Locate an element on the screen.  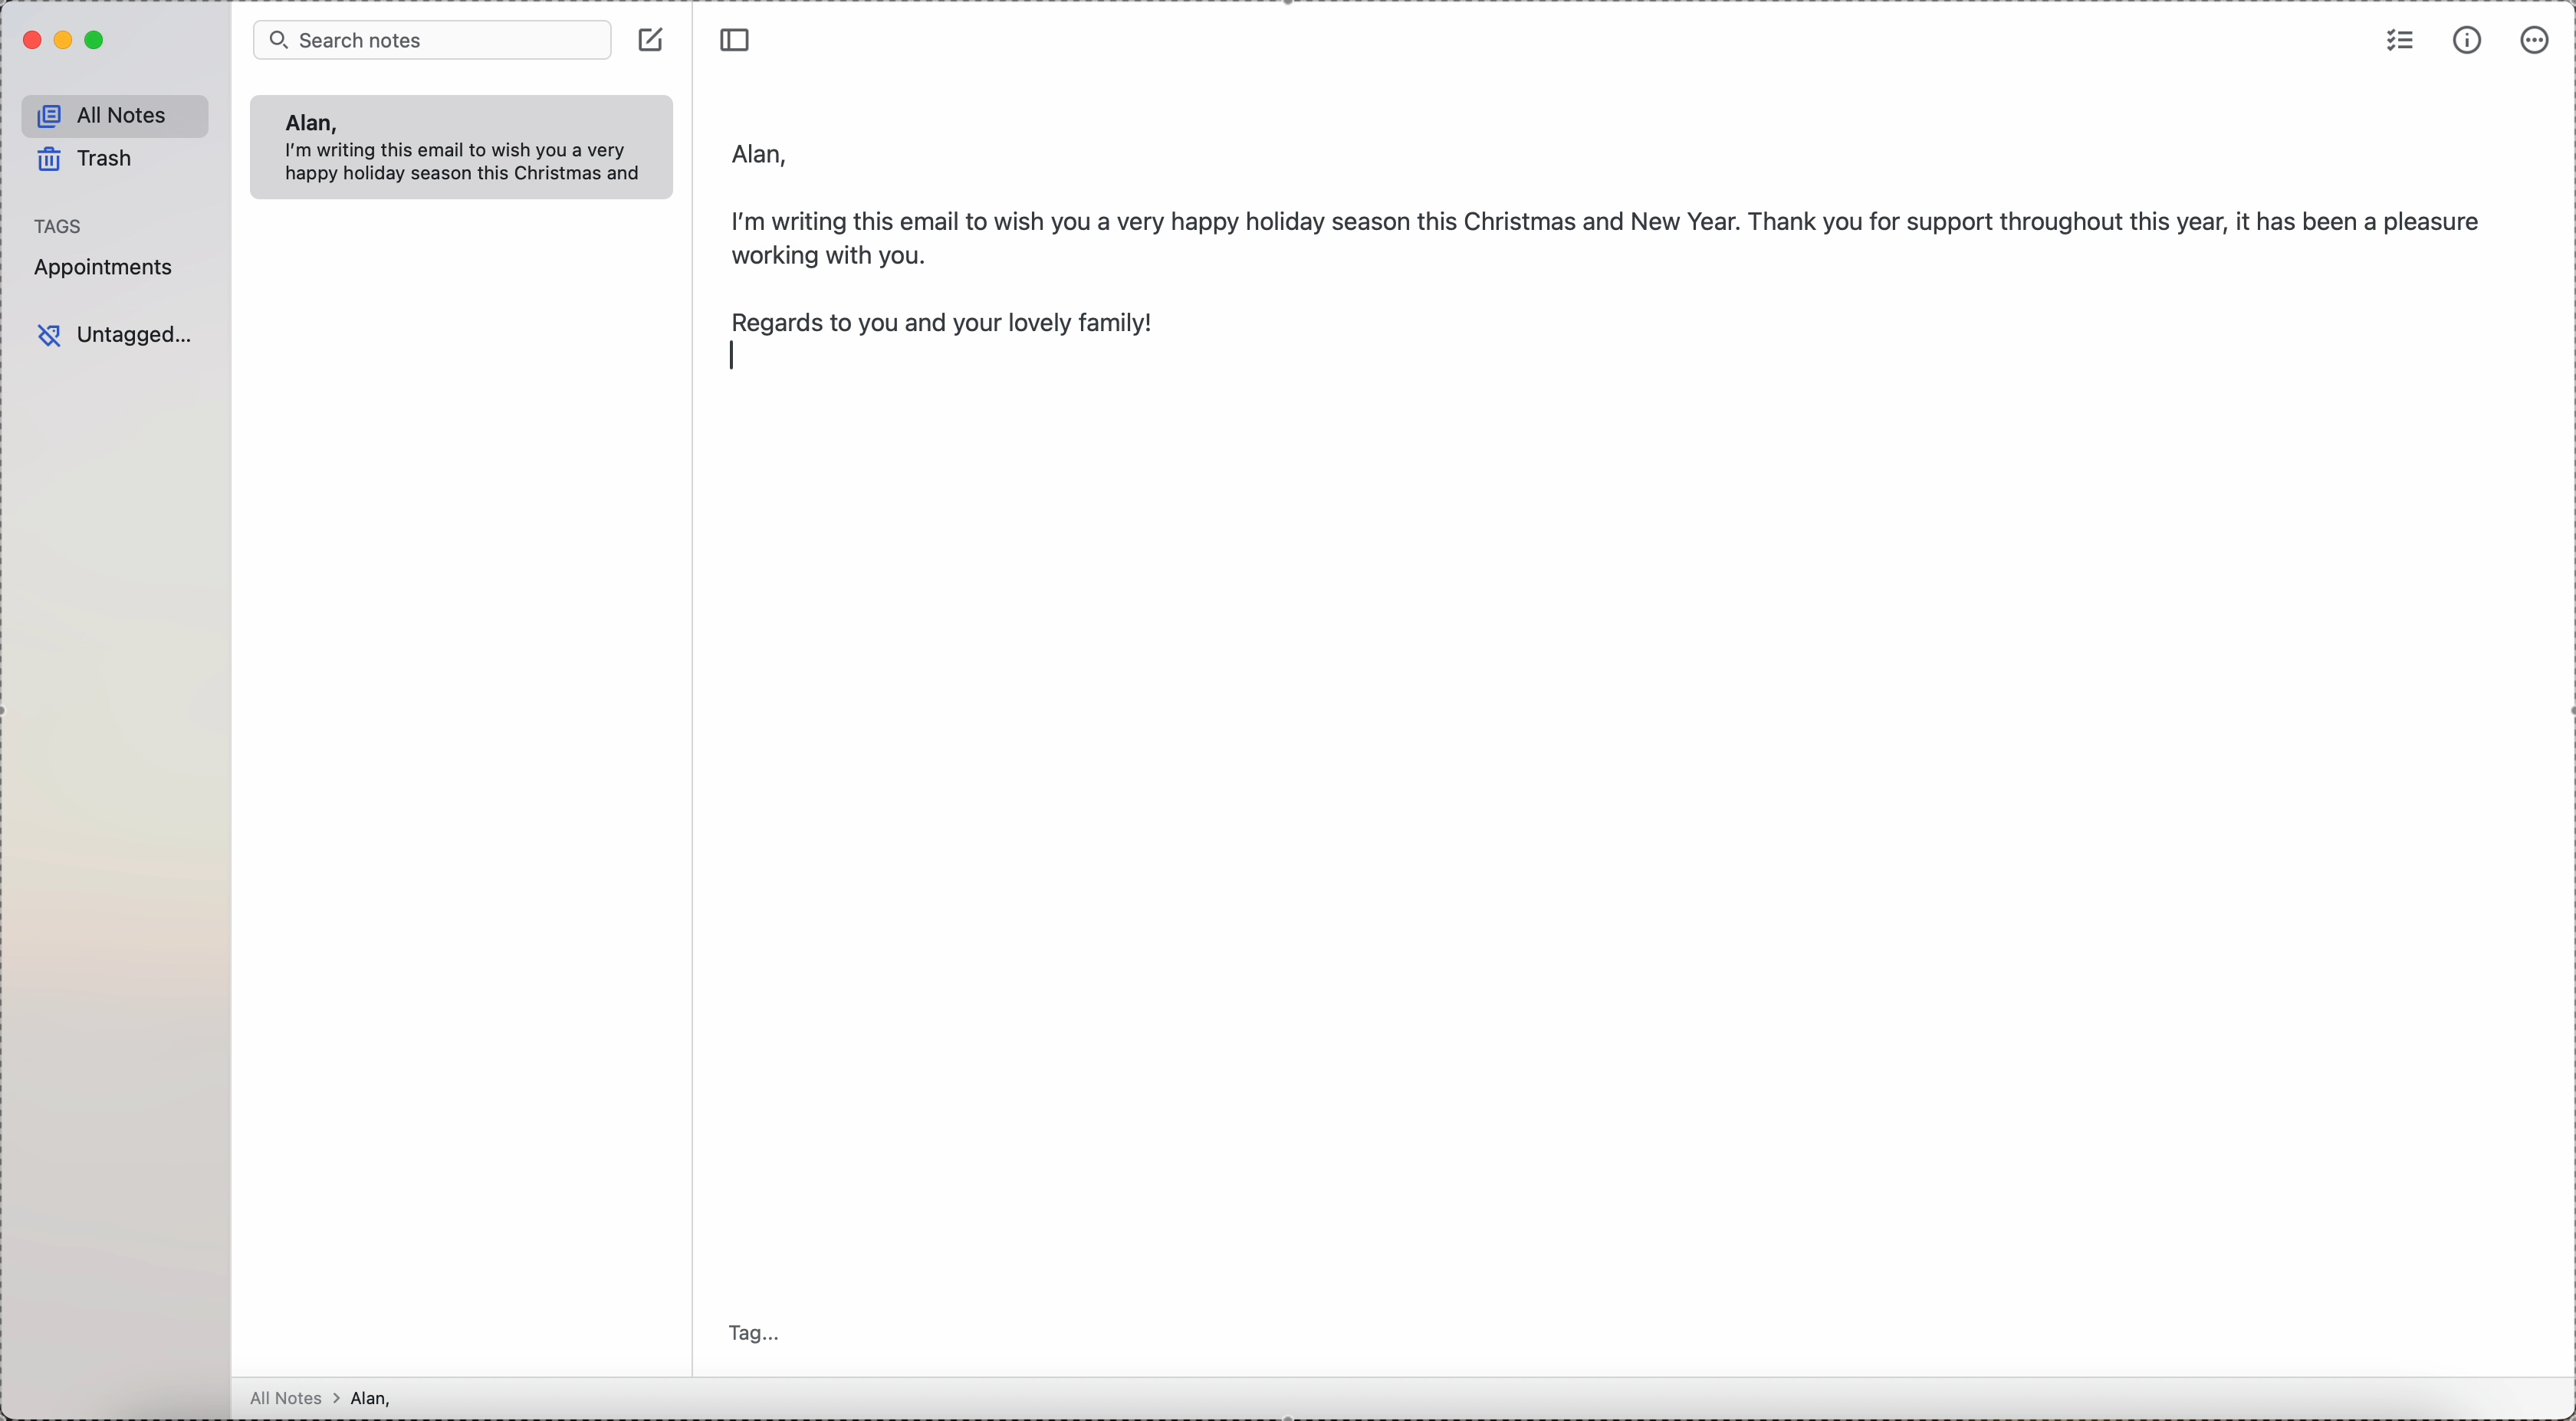
maximize is located at coordinates (98, 41).